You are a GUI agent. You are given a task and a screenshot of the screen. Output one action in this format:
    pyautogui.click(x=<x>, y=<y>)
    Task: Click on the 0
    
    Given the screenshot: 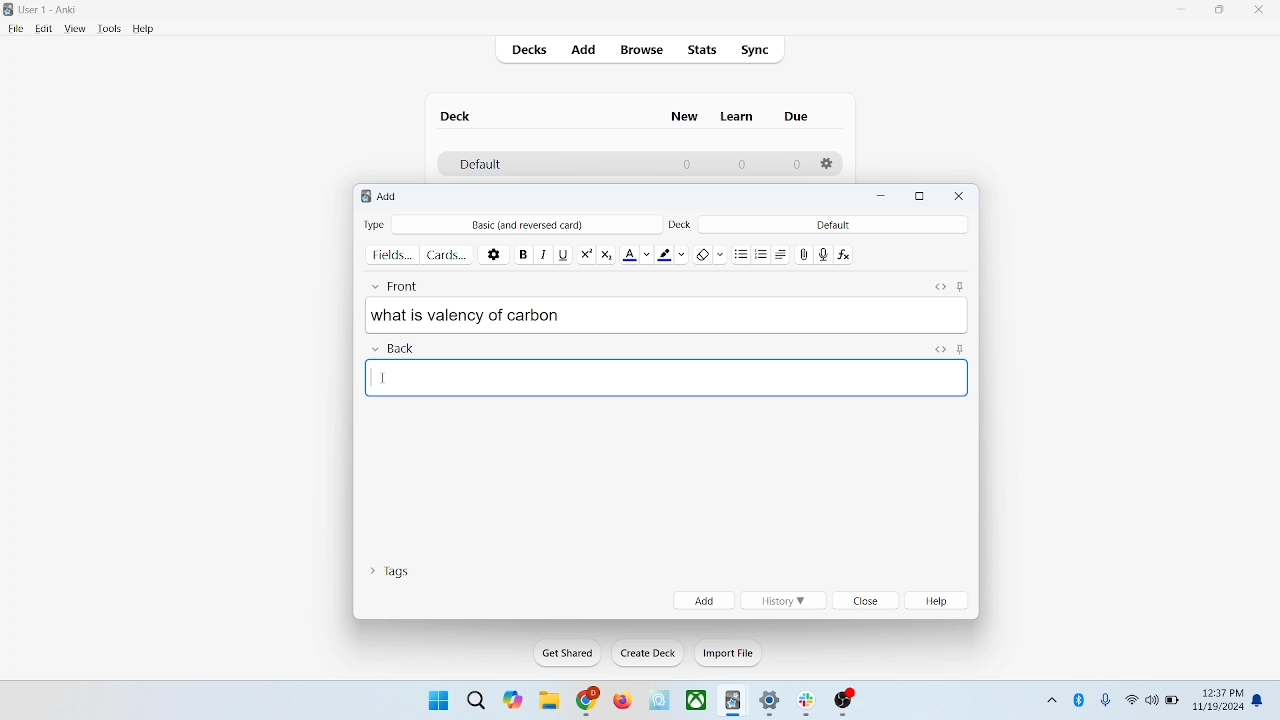 What is the action you would take?
    pyautogui.click(x=688, y=164)
    